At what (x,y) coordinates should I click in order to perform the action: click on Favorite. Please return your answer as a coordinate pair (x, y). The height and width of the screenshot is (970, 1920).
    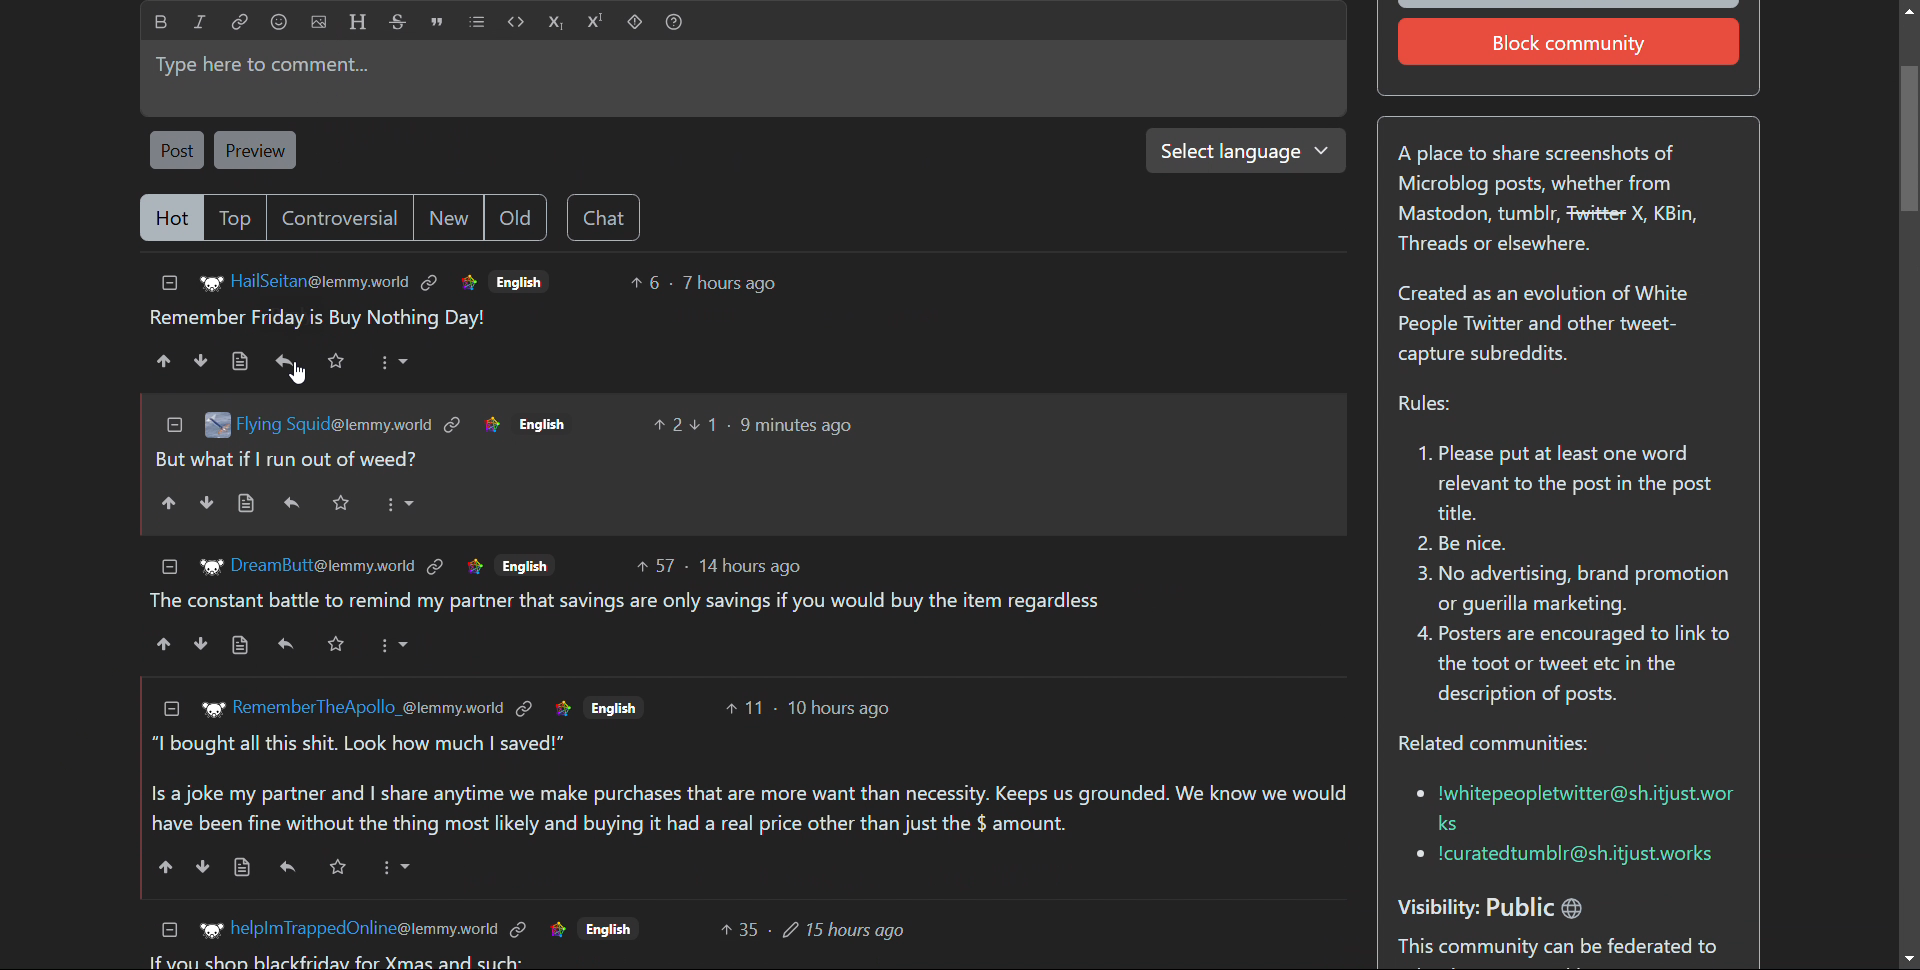
    Looking at the image, I should click on (337, 867).